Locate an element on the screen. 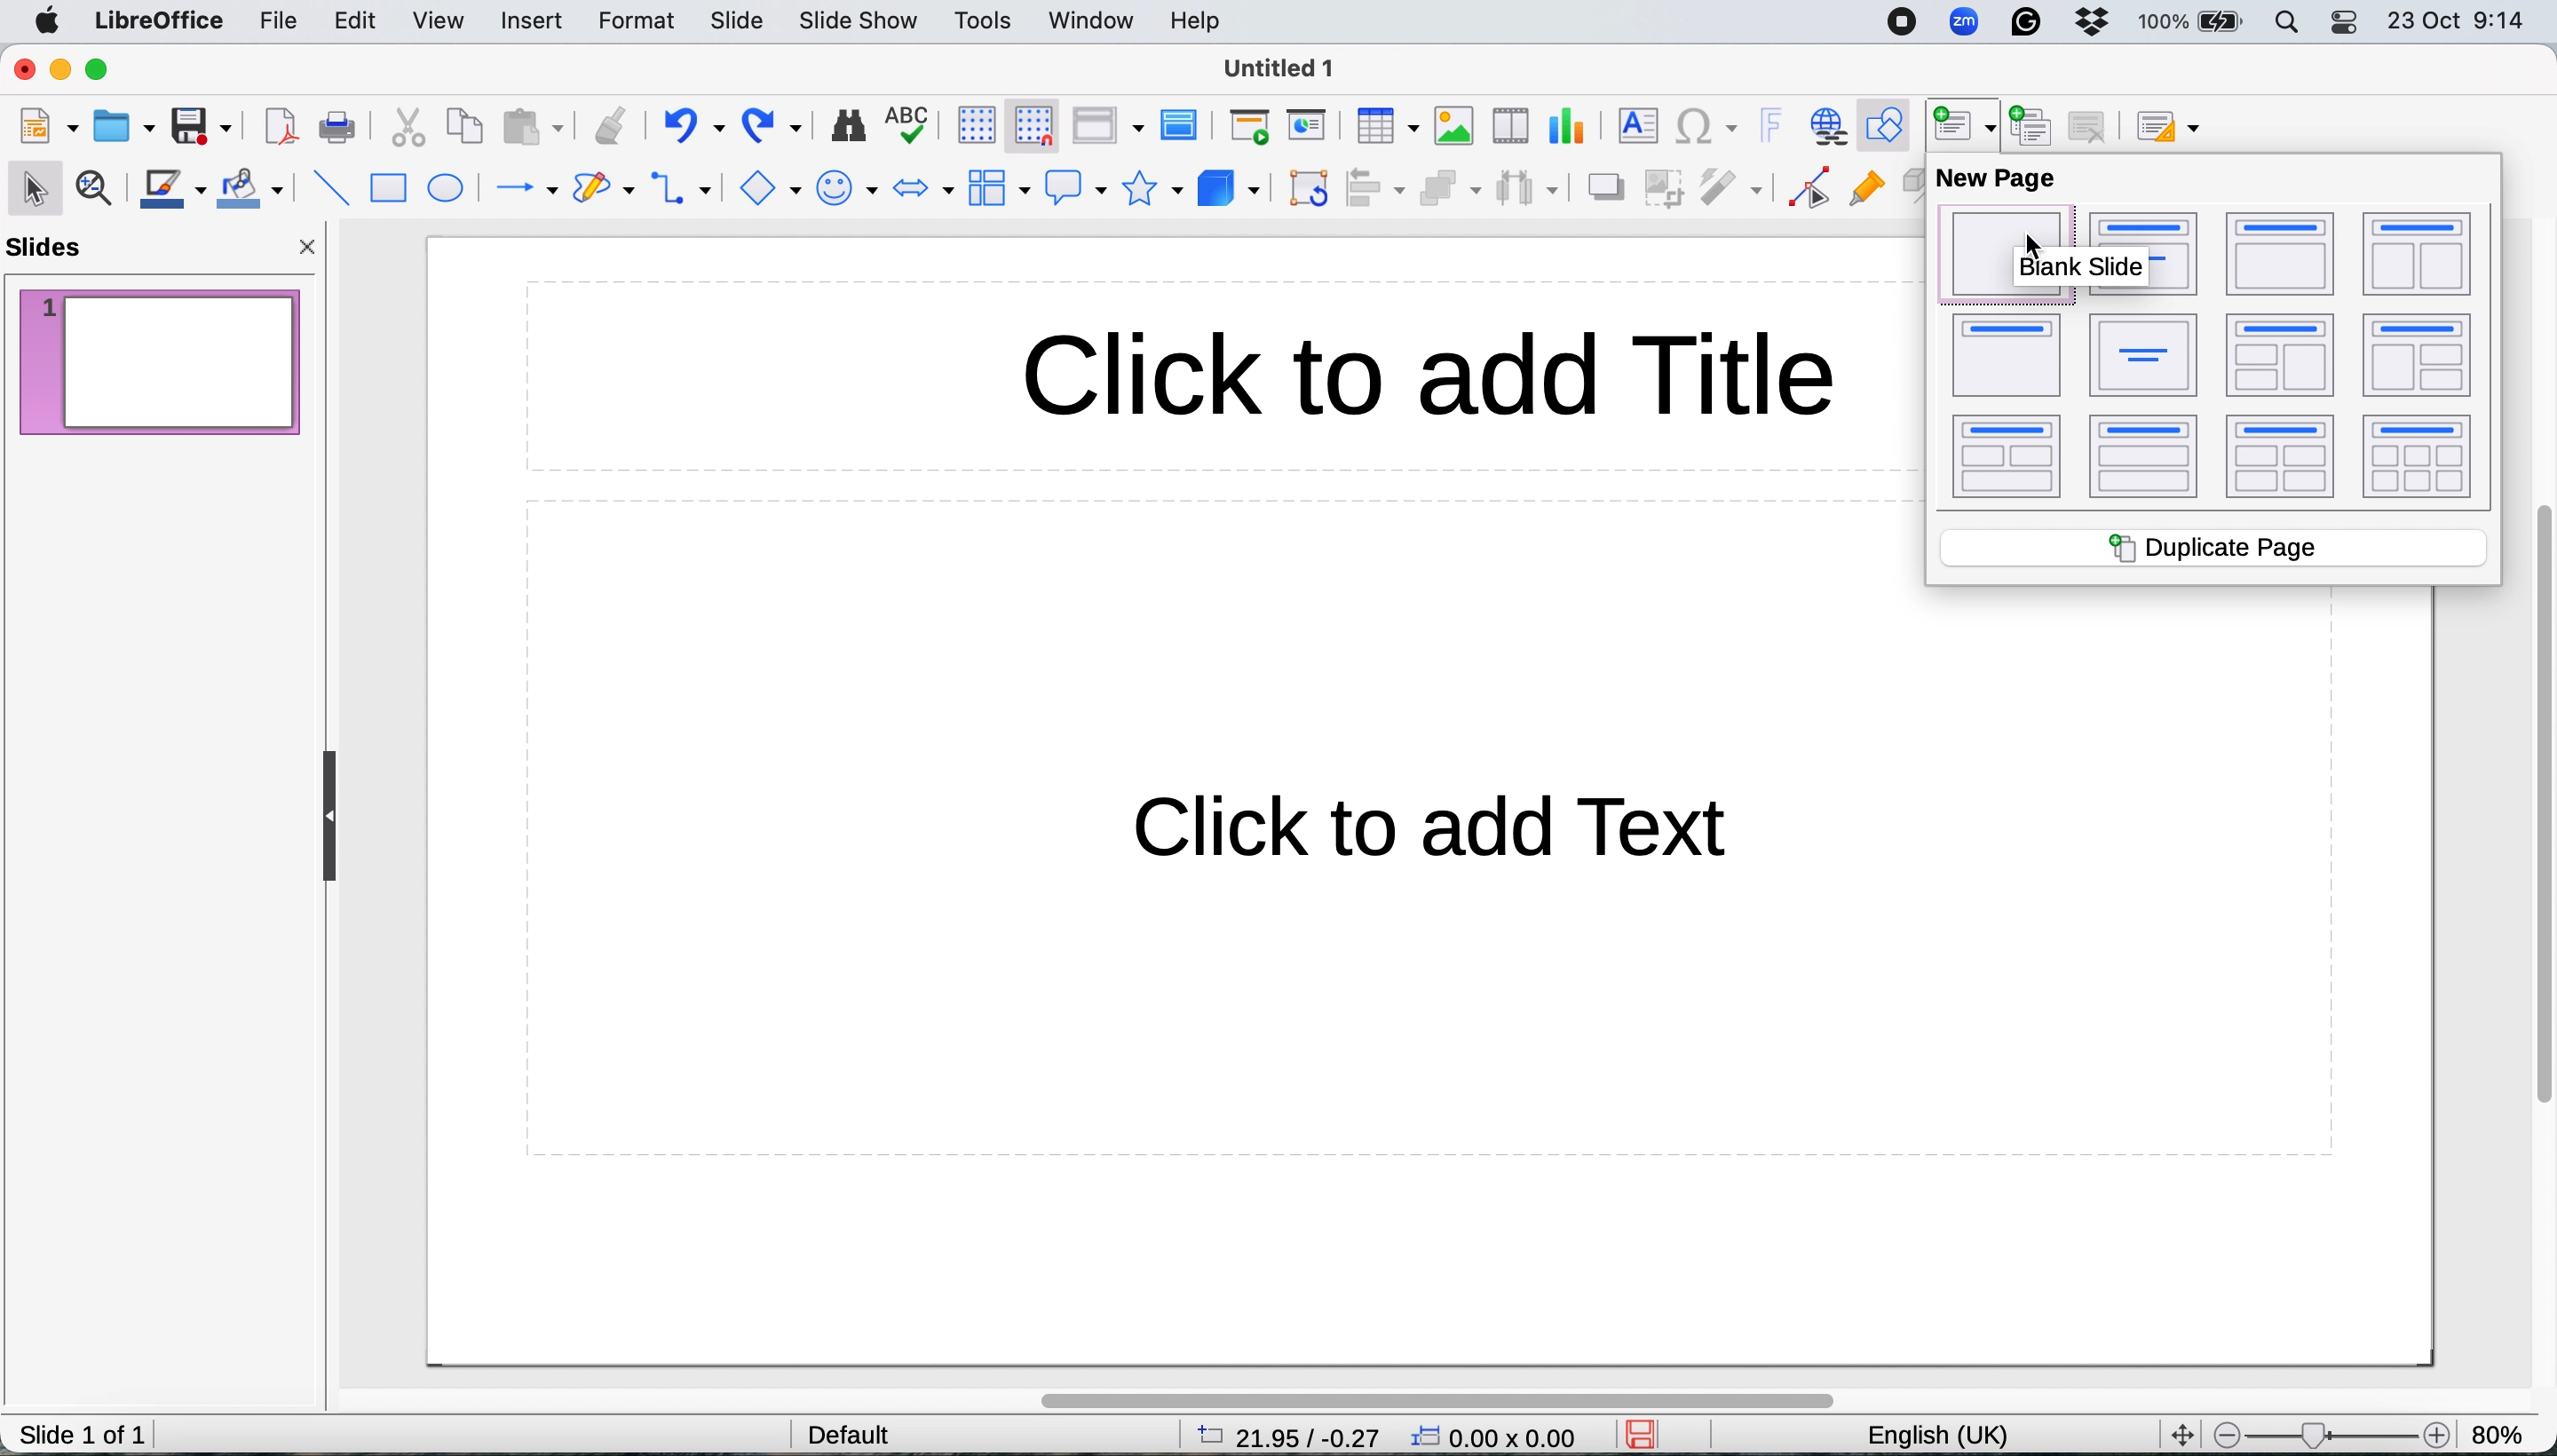 The image size is (2557, 1456). insert special characters is located at coordinates (1711, 126).